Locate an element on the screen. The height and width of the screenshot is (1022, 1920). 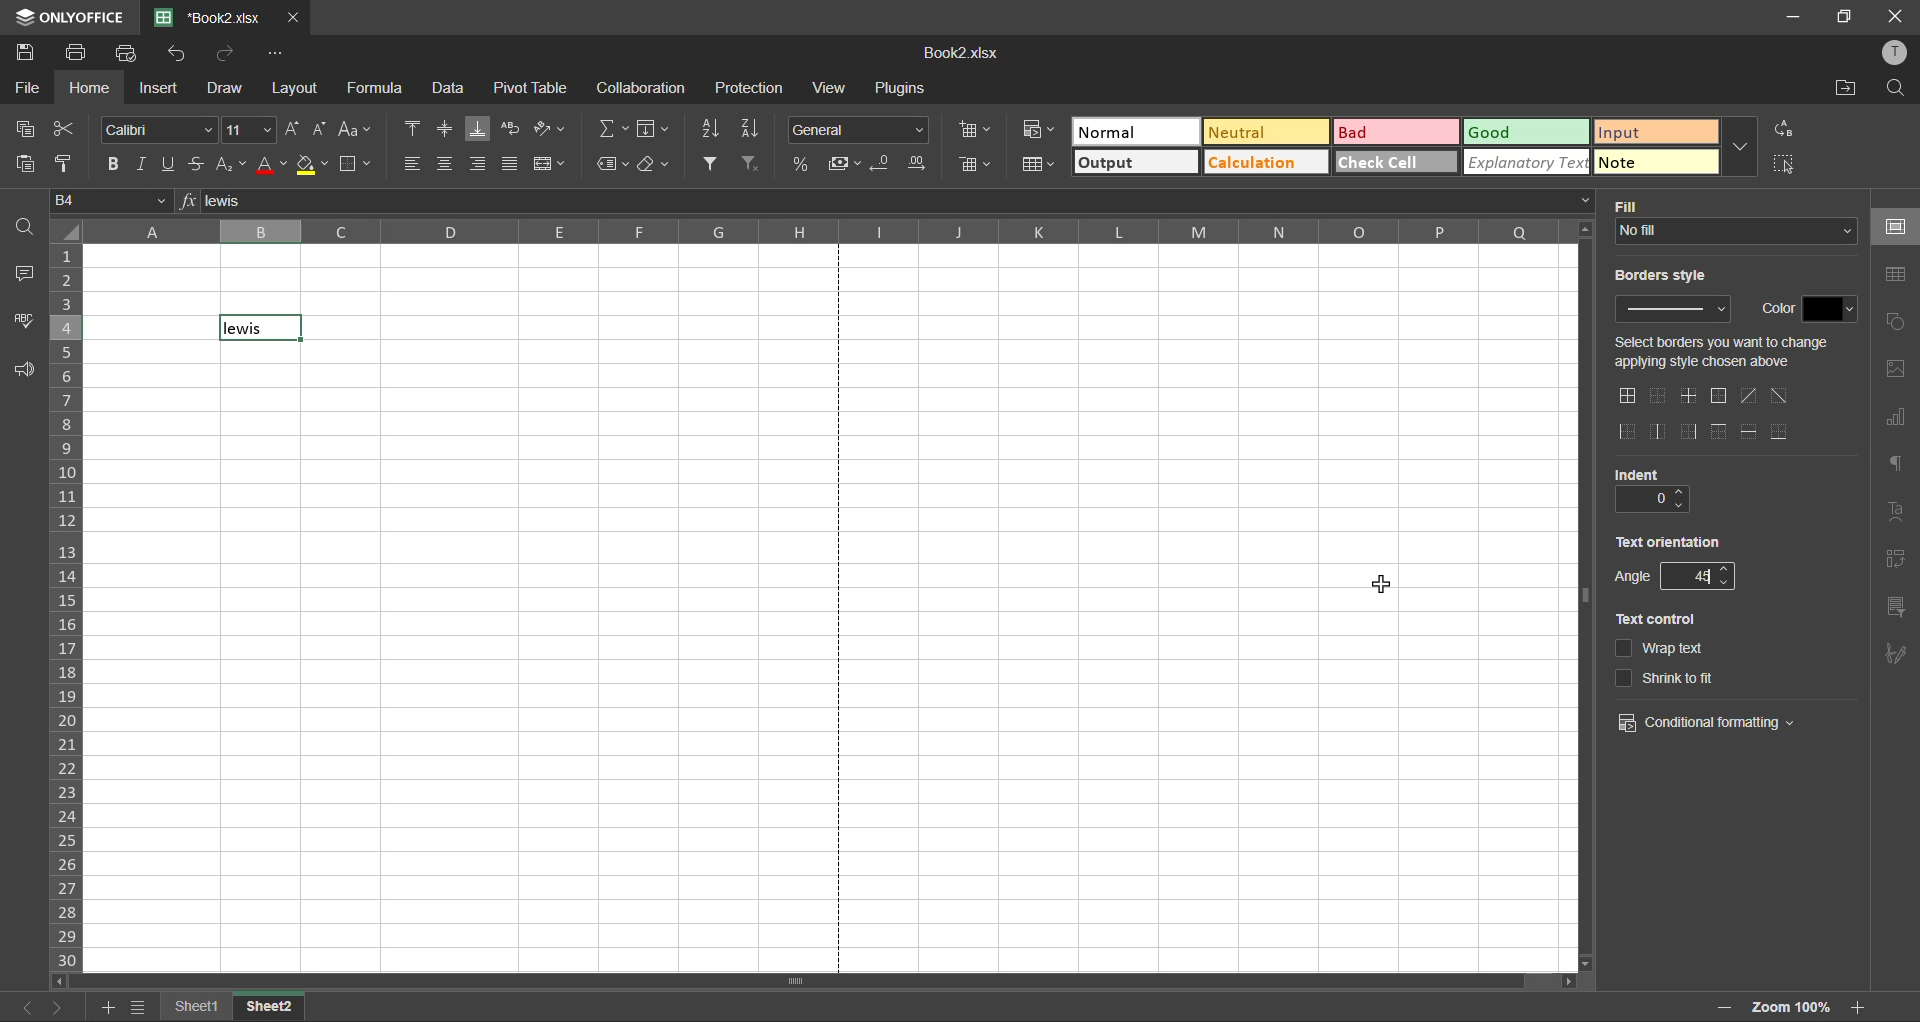
change case is located at coordinates (358, 132).